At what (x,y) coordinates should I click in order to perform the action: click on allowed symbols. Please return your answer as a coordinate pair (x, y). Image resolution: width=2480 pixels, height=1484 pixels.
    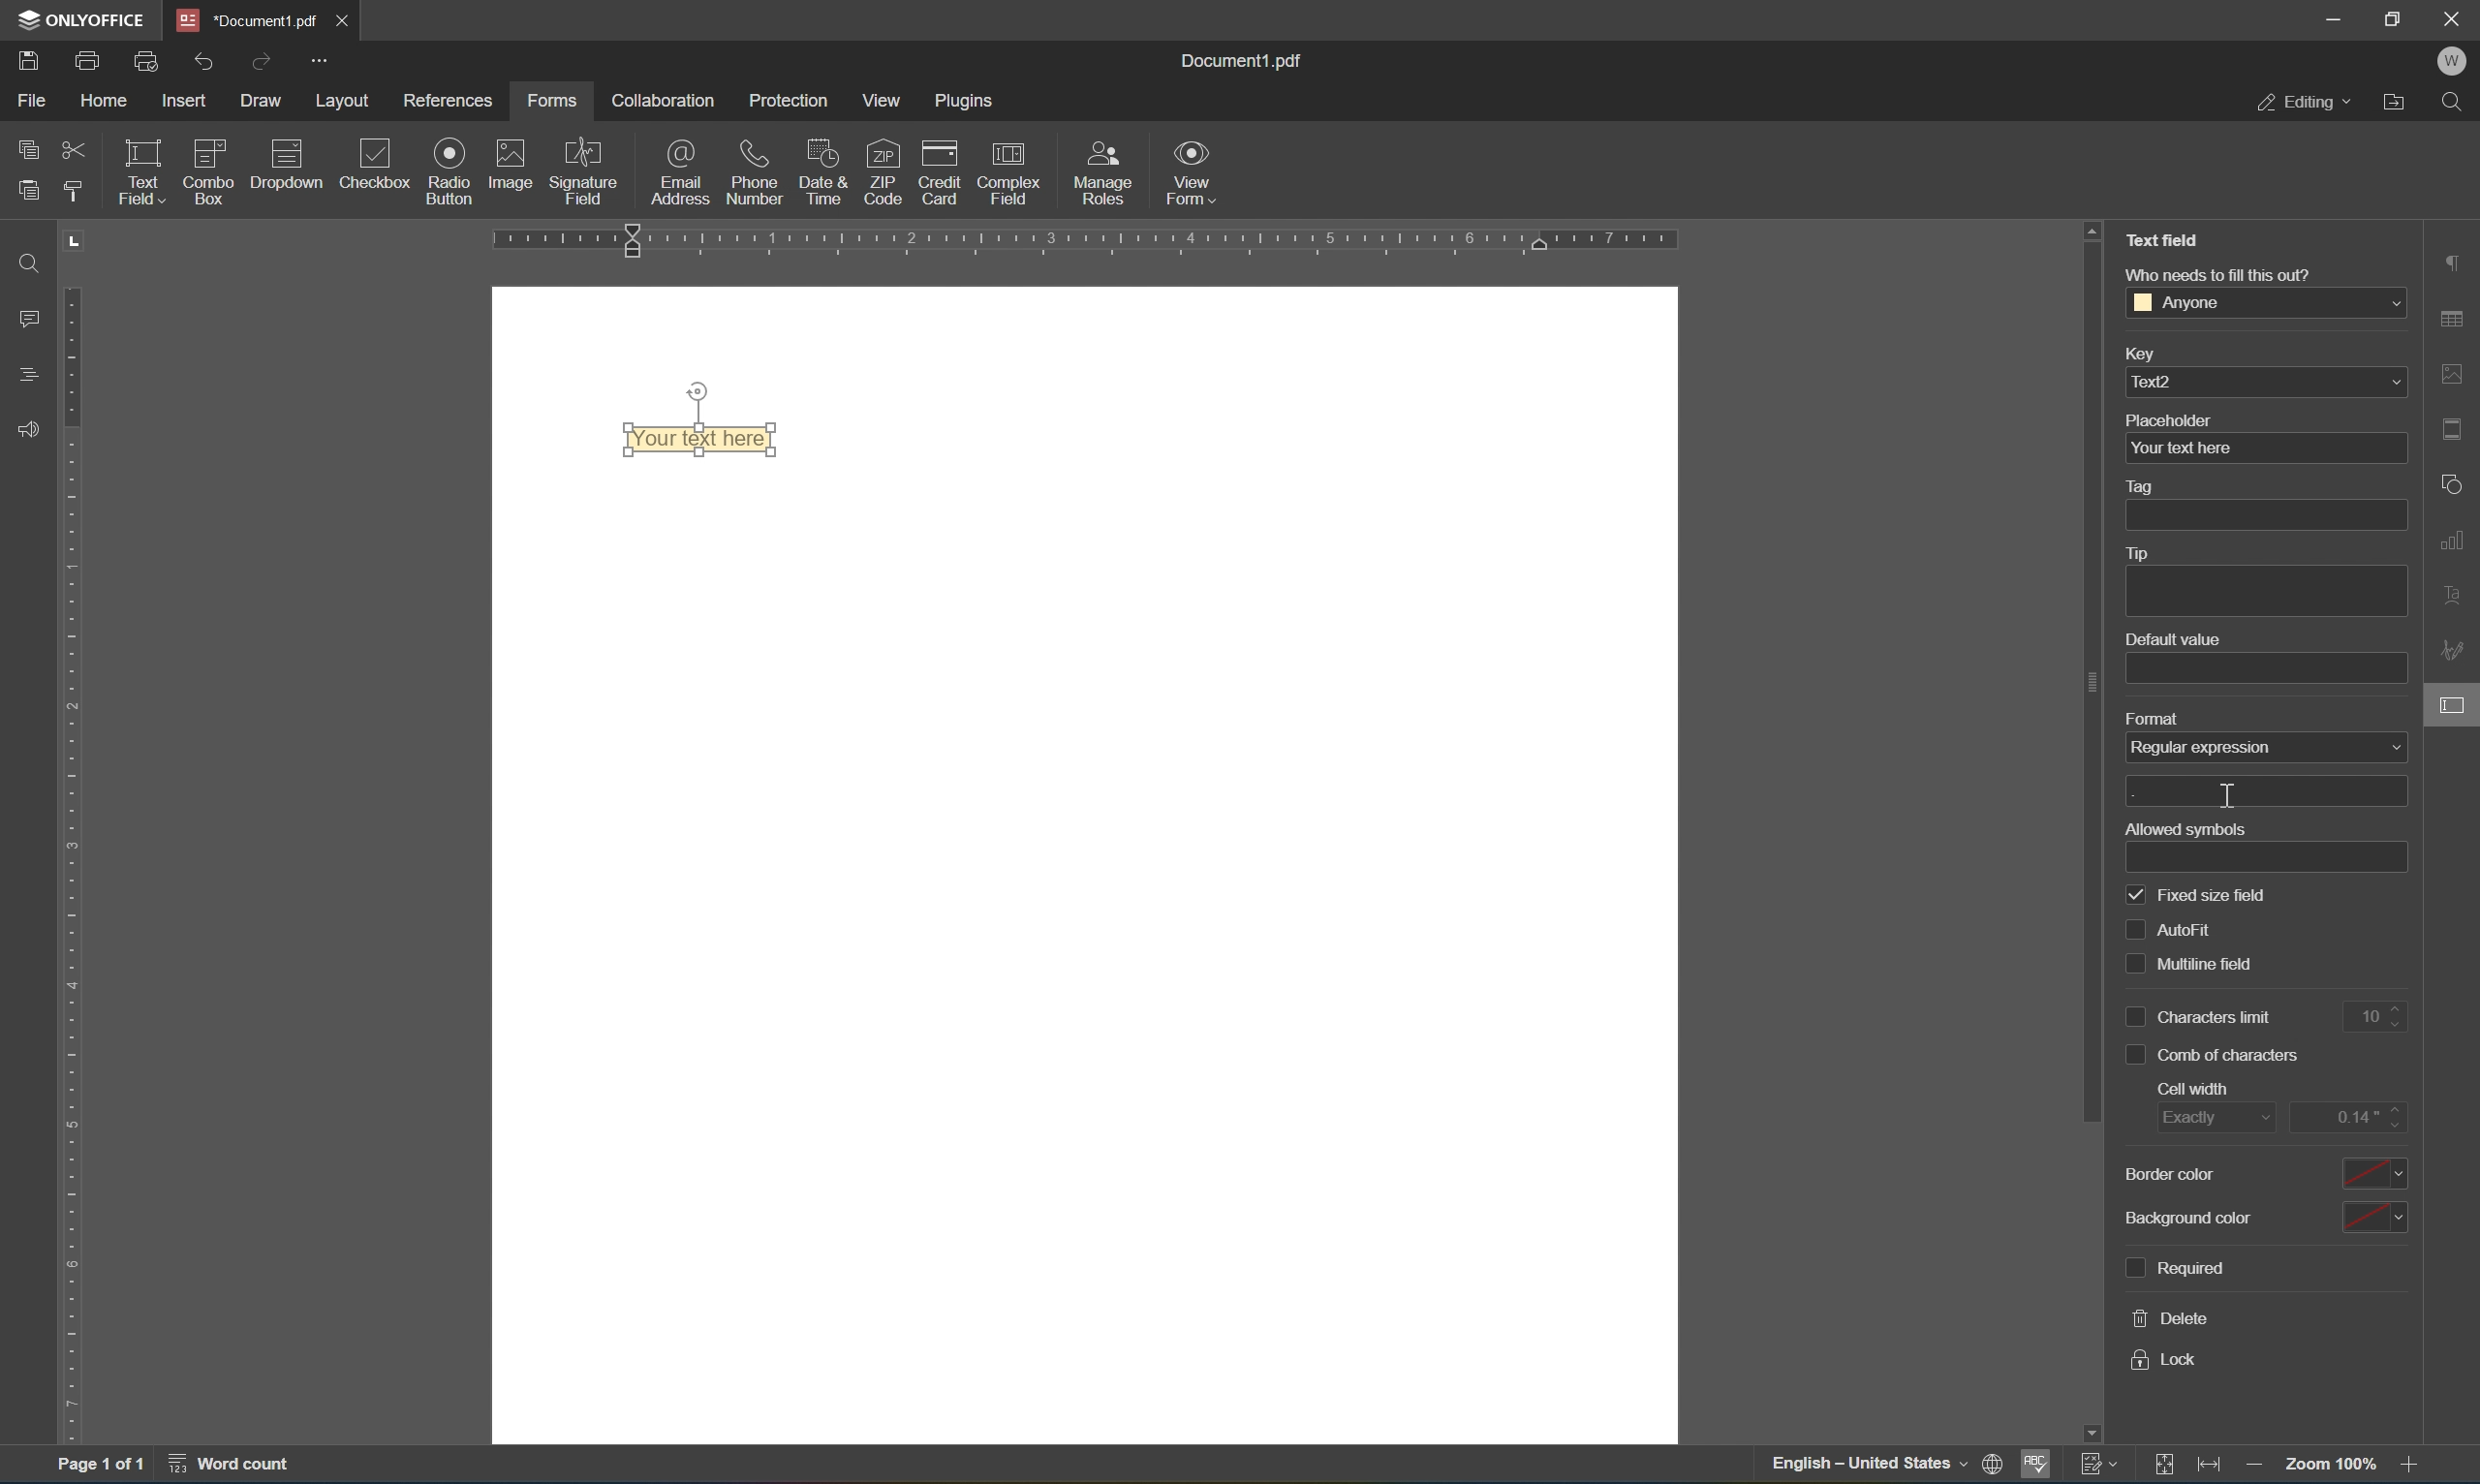
    Looking at the image, I should click on (2190, 830).